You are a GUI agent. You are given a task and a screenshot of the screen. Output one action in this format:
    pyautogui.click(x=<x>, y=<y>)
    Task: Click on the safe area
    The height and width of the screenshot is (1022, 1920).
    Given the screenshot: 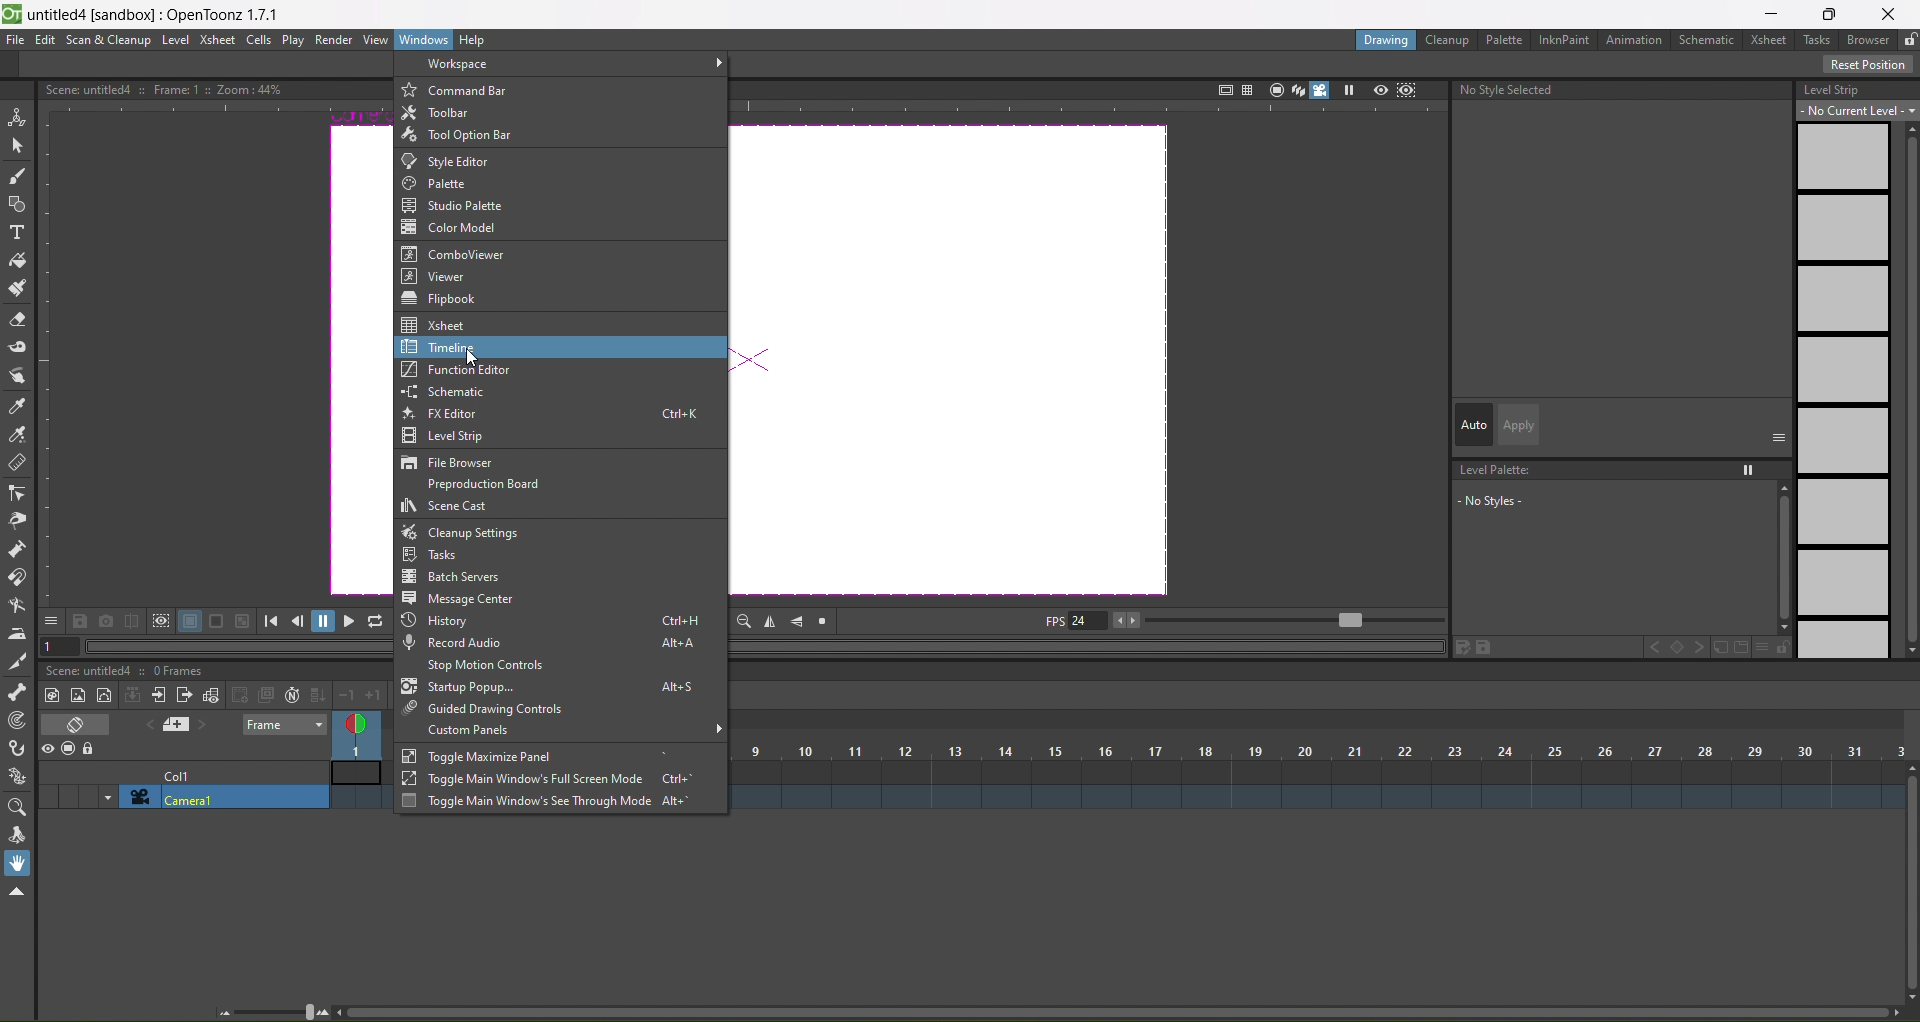 What is the action you would take?
    pyautogui.click(x=1223, y=87)
    